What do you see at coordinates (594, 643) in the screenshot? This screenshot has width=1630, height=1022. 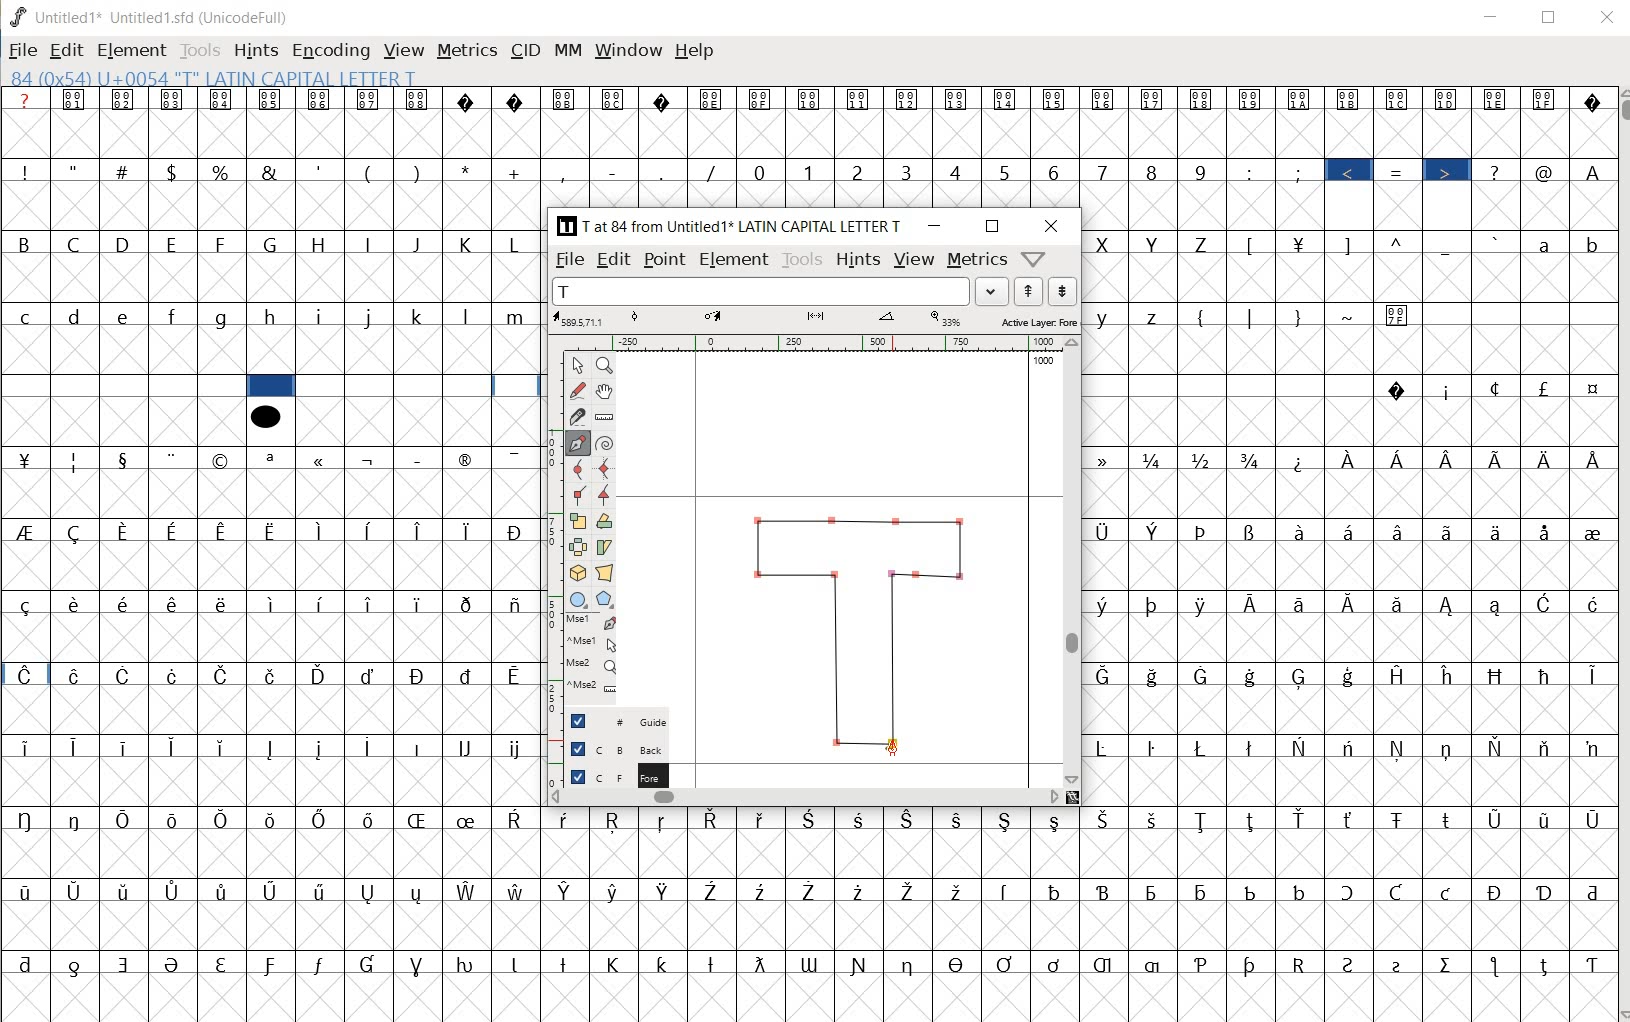 I see `Mouse left button + Ctrl` at bounding box center [594, 643].